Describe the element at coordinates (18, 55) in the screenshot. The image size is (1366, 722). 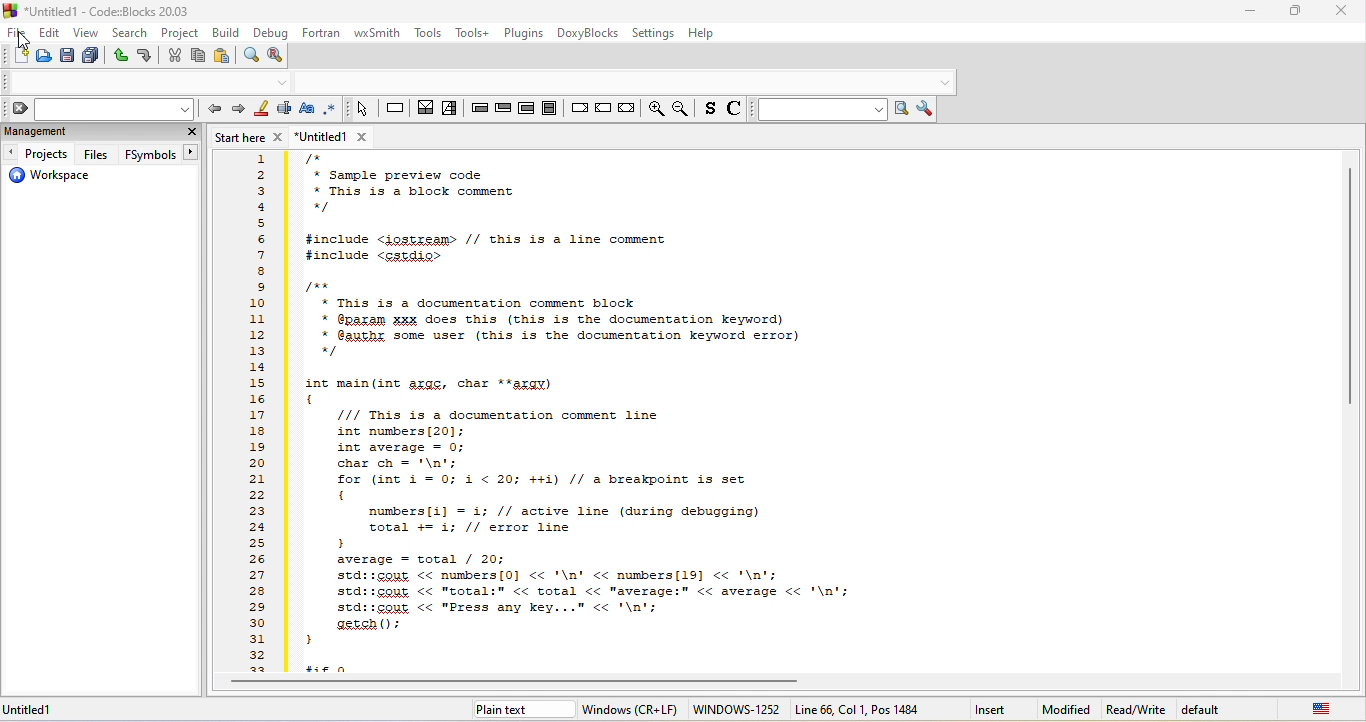
I see `new` at that location.